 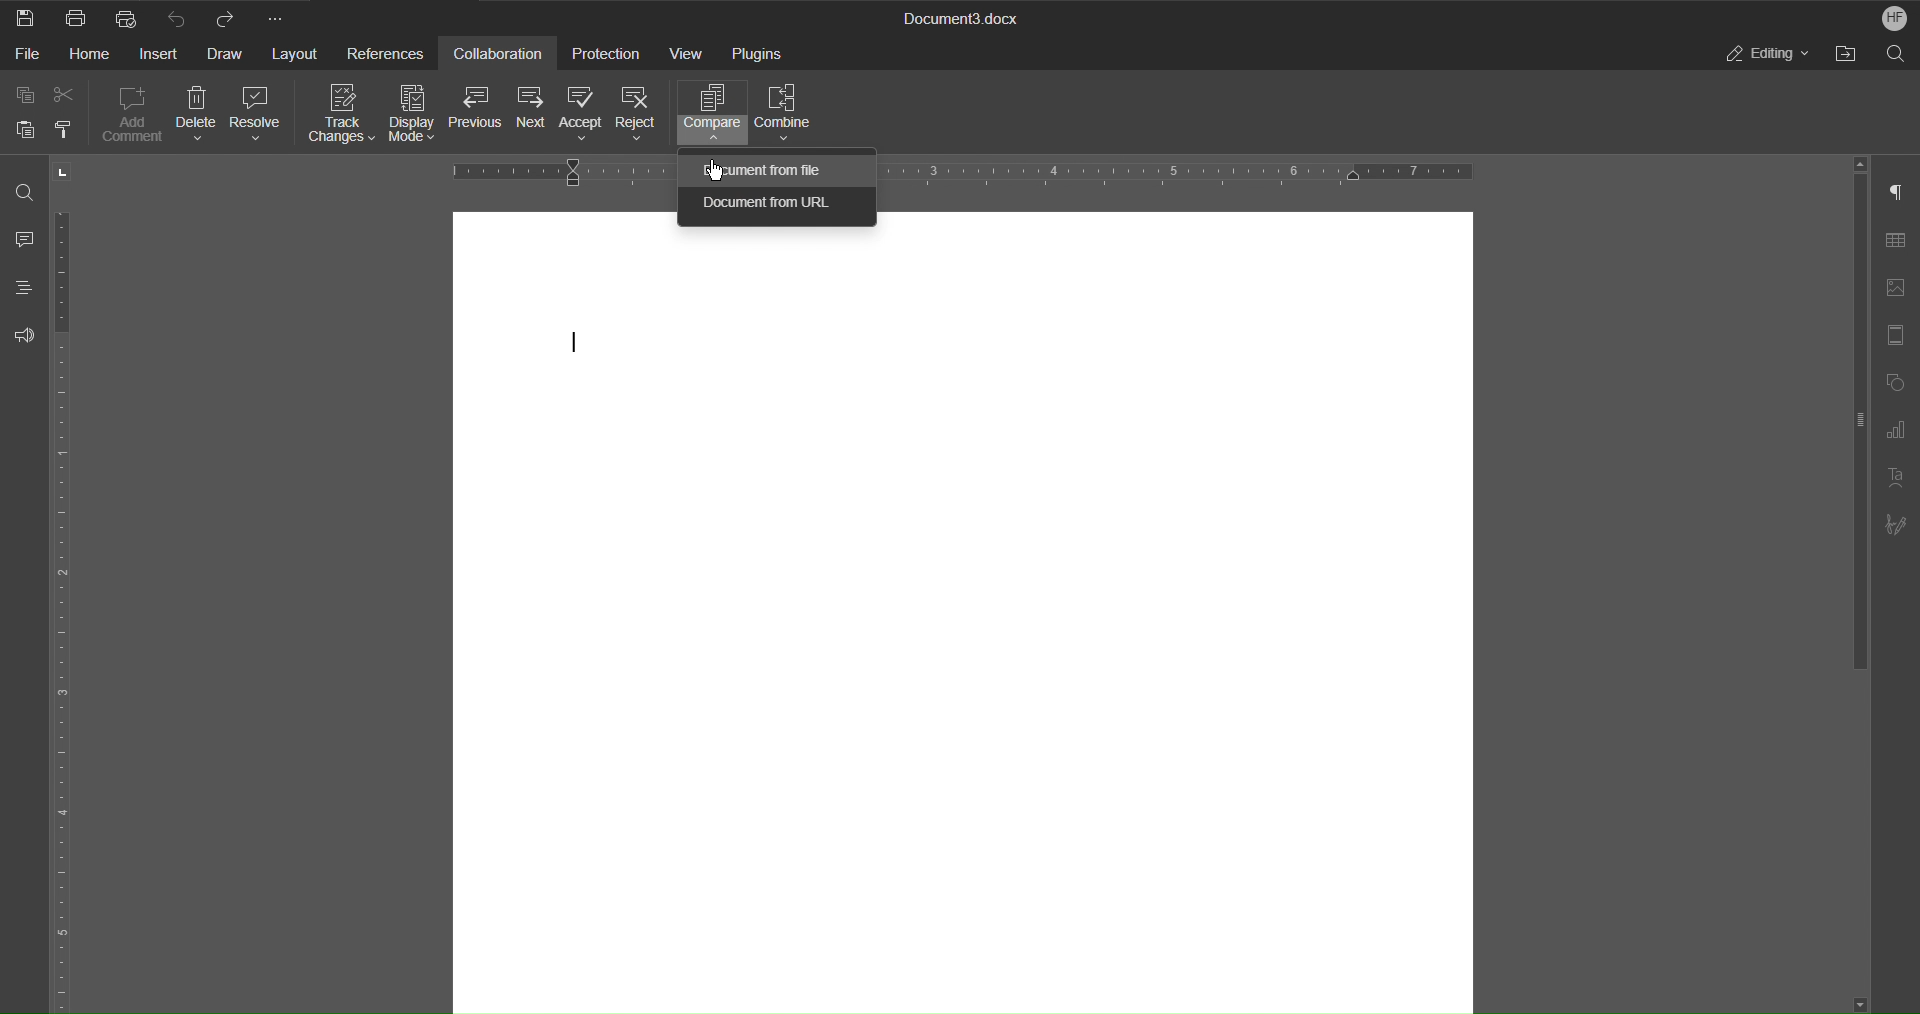 I want to click on Text Art, so click(x=1897, y=477).